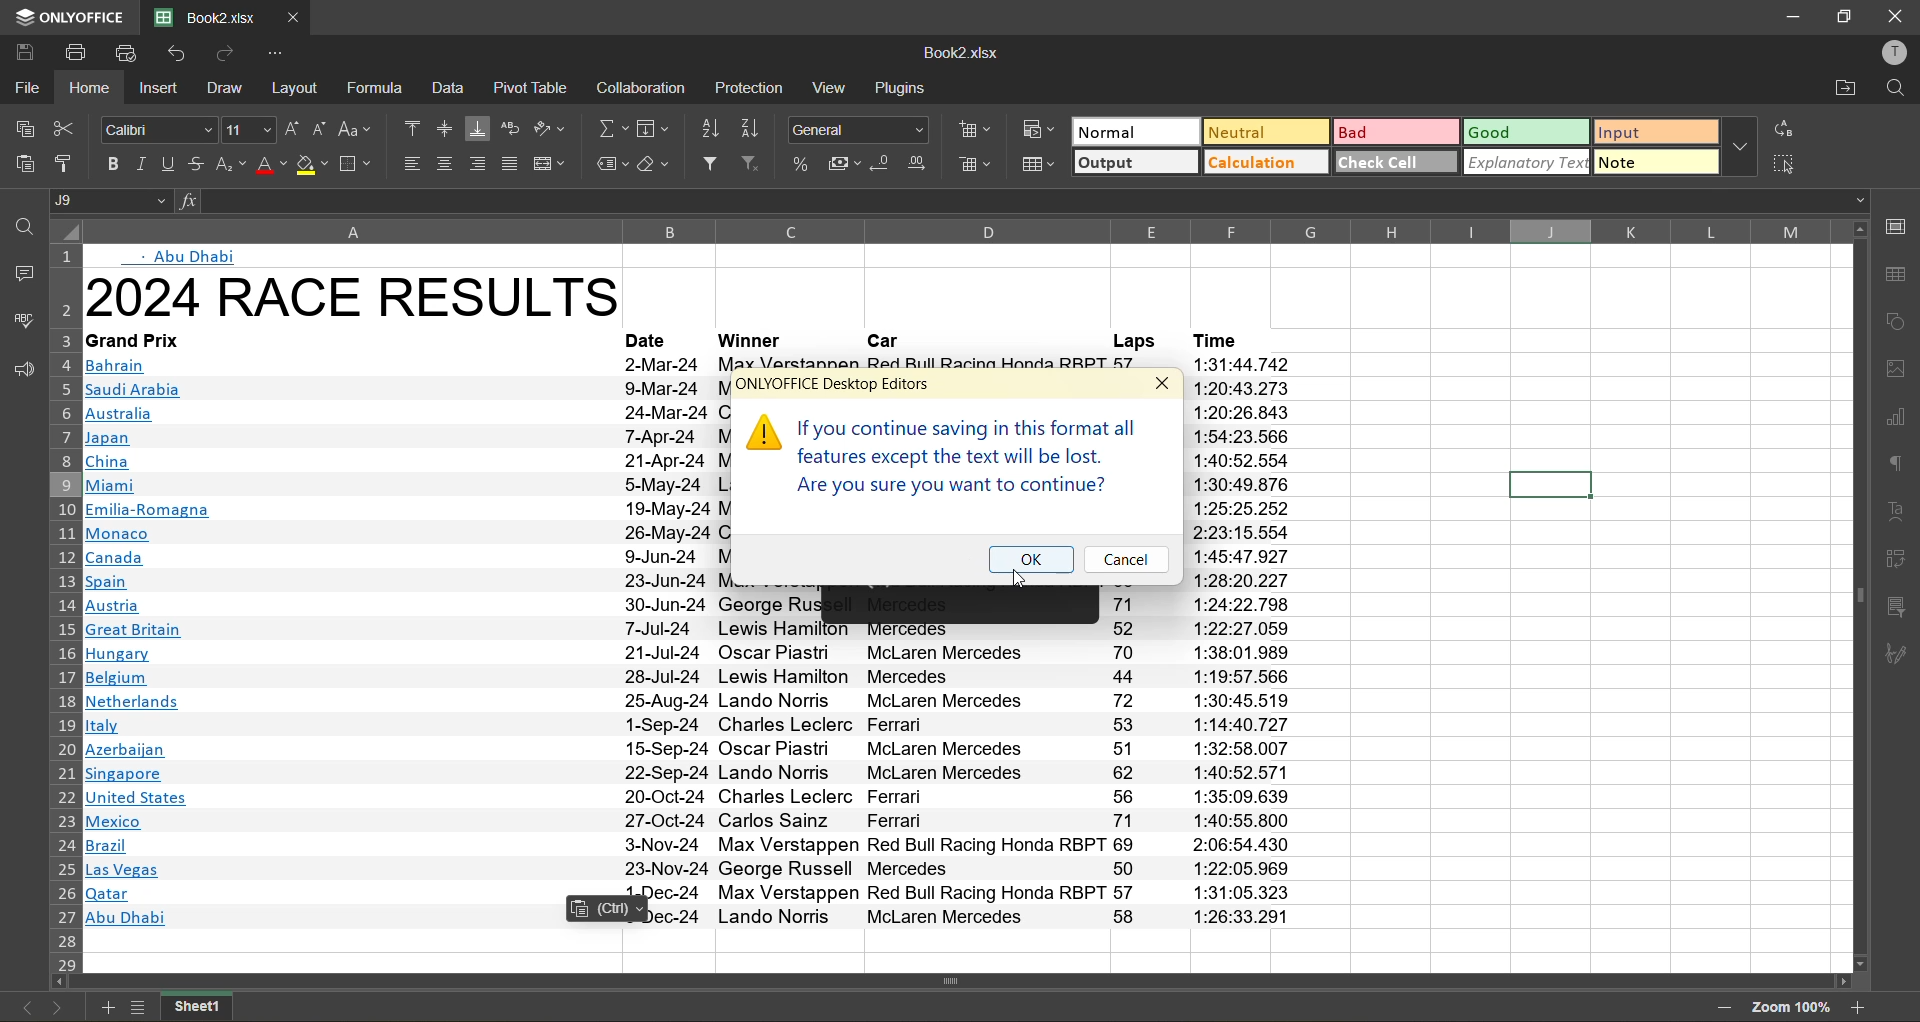  Describe the element at coordinates (980, 165) in the screenshot. I see `delete cells` at that location.